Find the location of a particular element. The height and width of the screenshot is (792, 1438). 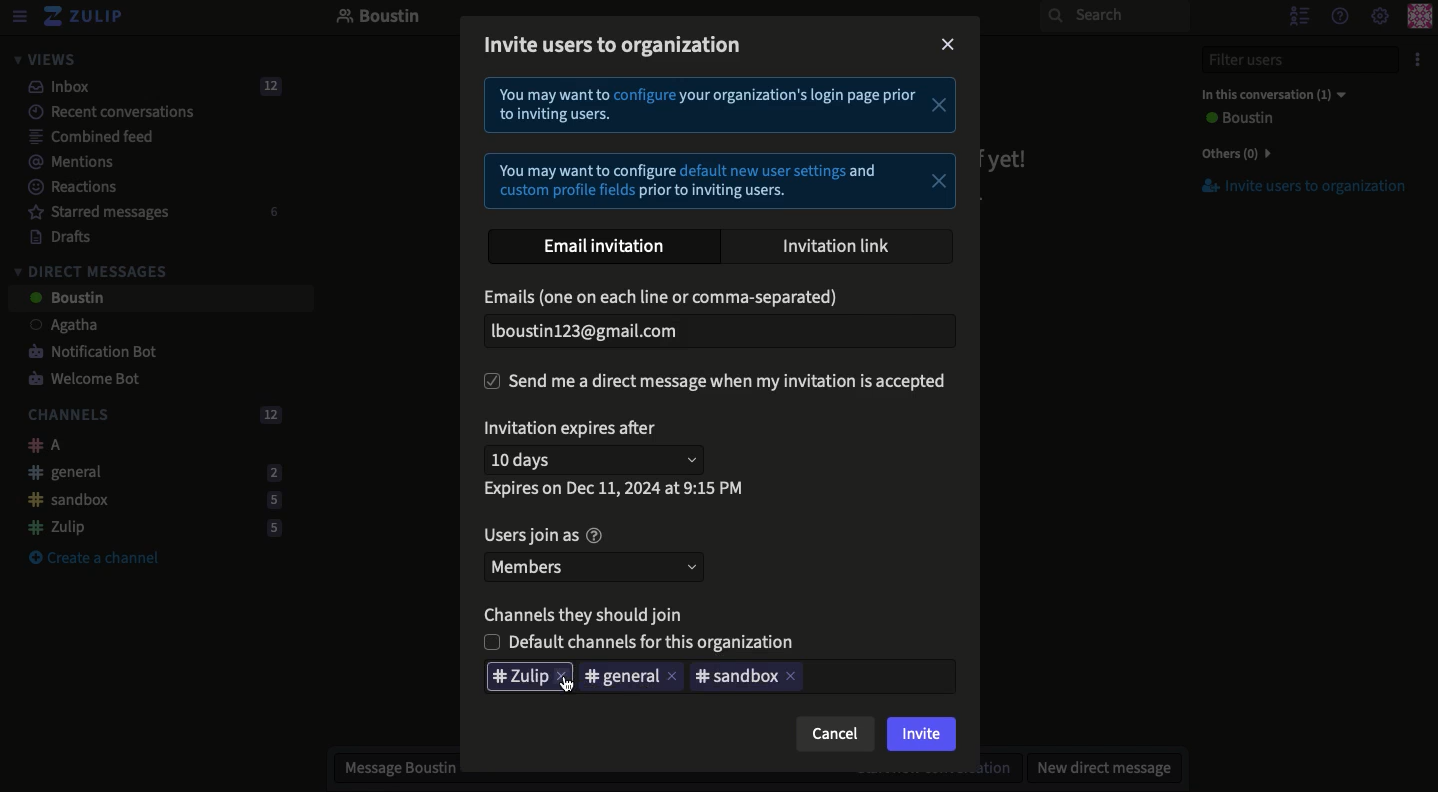

Welcome bot is located at coordinates (87, 380).